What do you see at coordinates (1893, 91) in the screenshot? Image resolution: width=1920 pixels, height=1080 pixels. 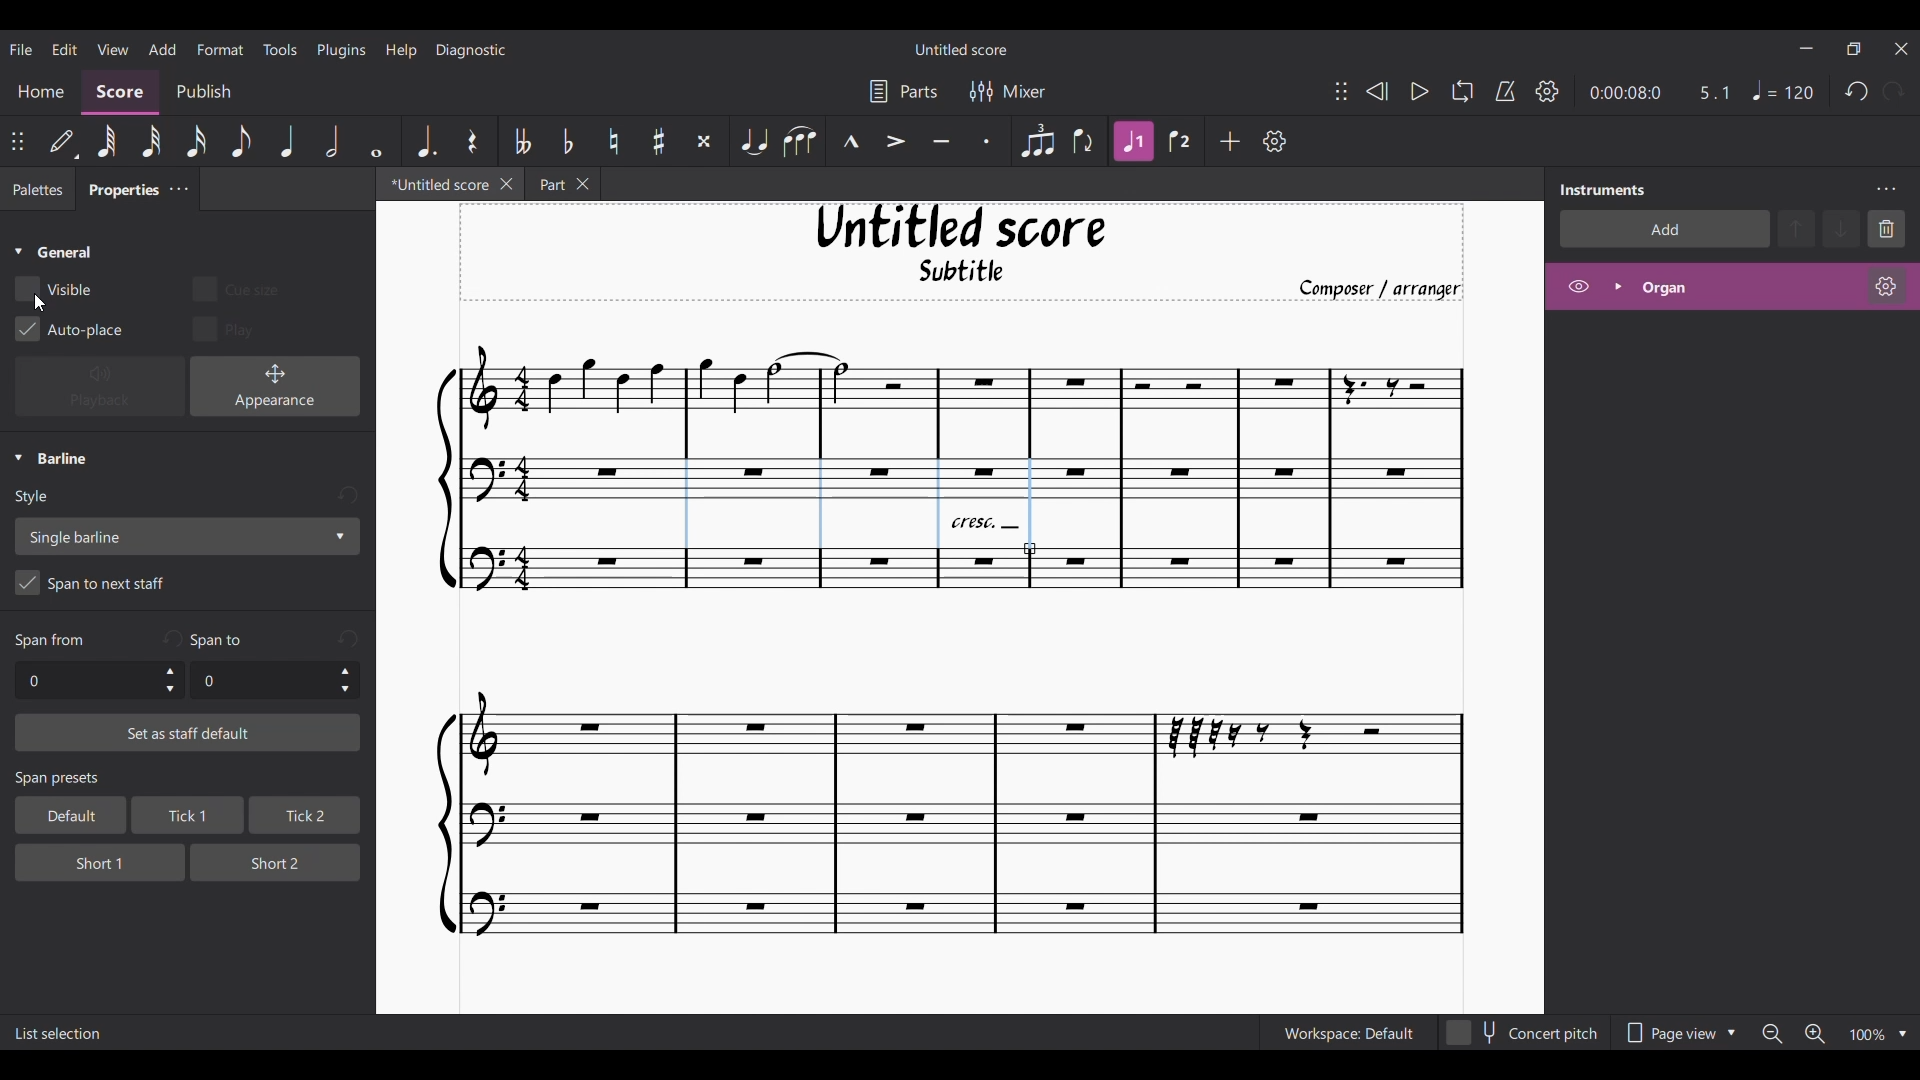 I see `Redo` at bounding box center [1893, 91].